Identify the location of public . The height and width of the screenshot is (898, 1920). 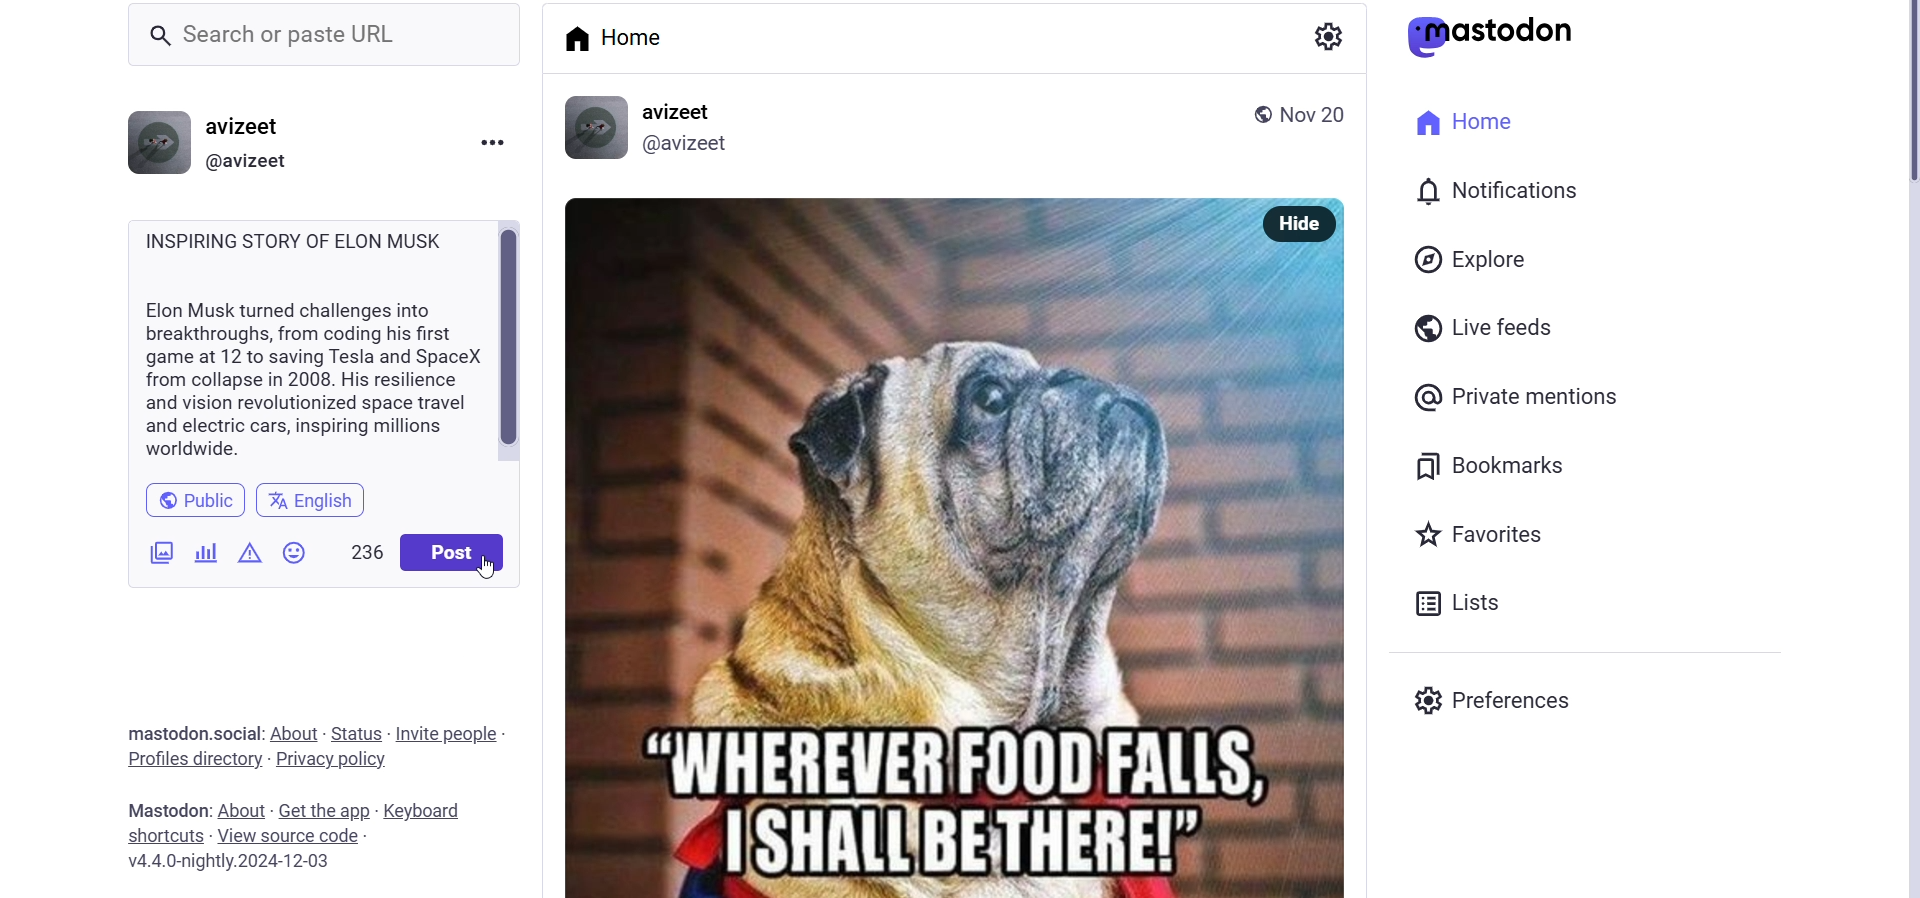
(188, 502).